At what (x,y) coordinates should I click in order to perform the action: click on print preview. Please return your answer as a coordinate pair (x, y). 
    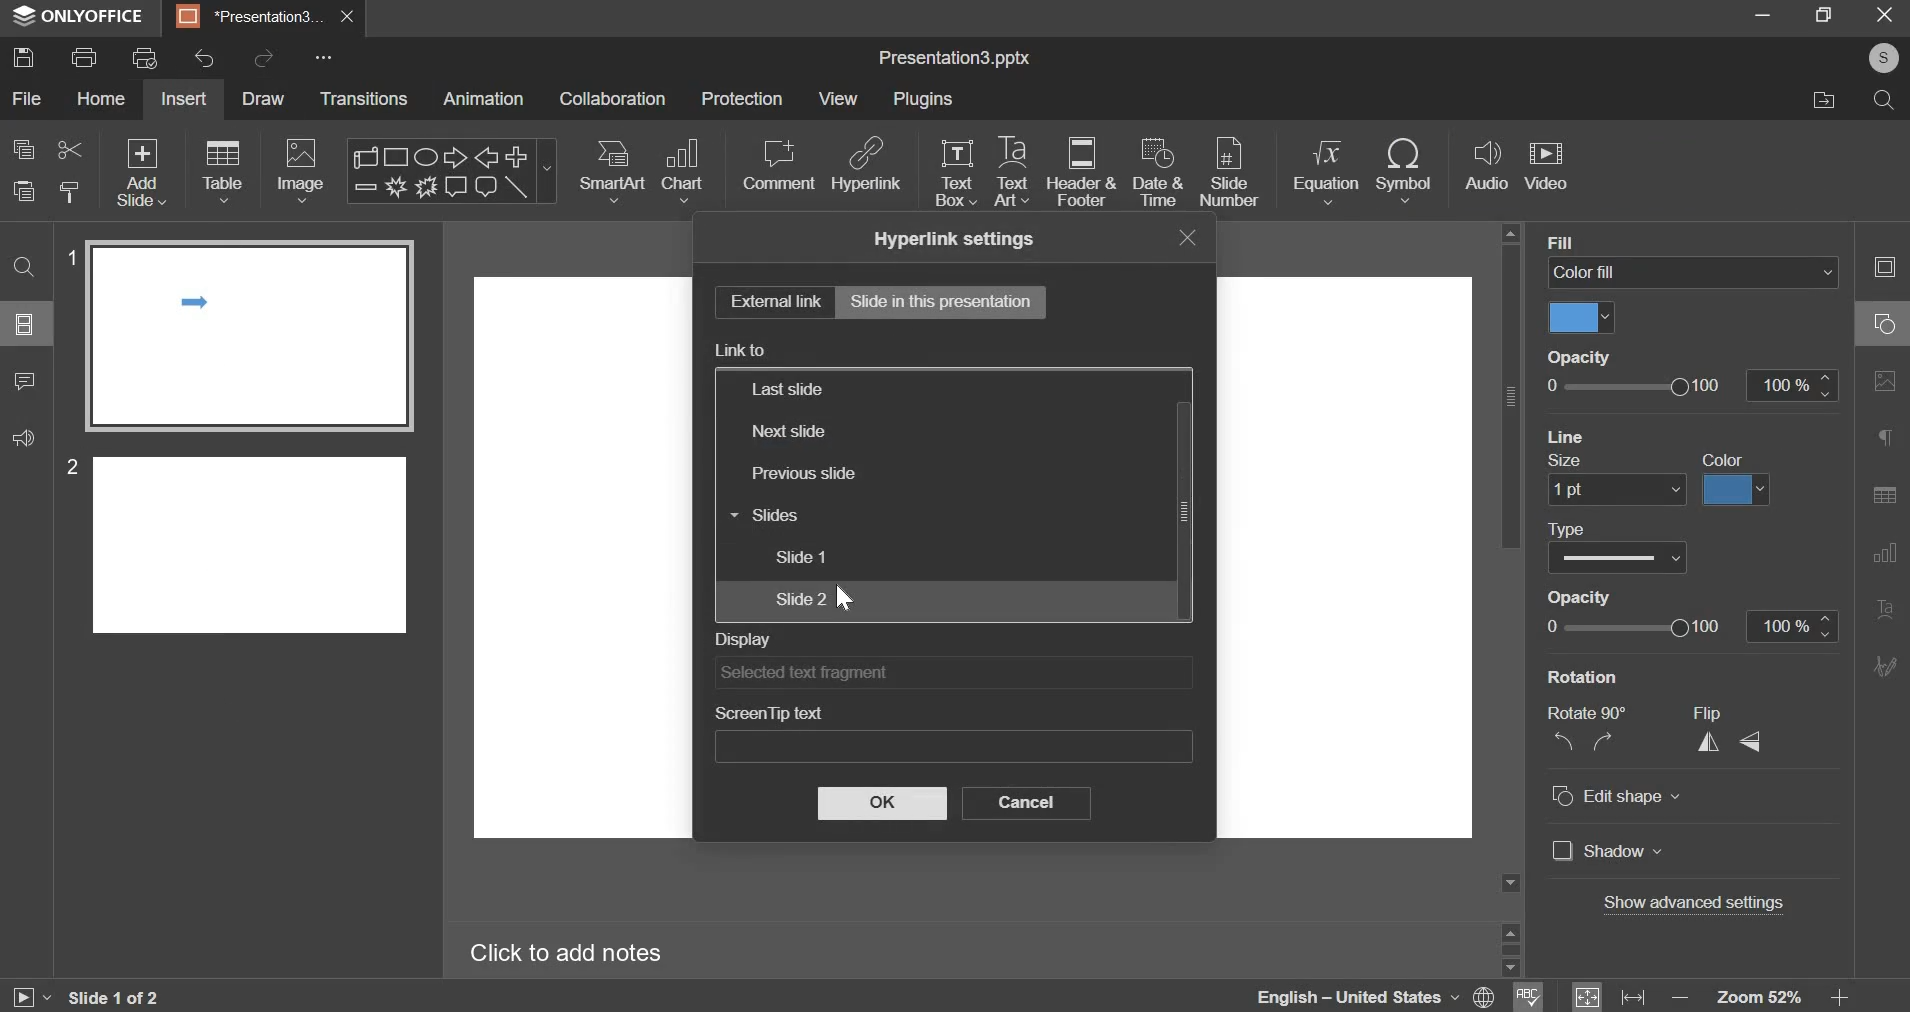
    Looking at the image, I should click on (145, 57).